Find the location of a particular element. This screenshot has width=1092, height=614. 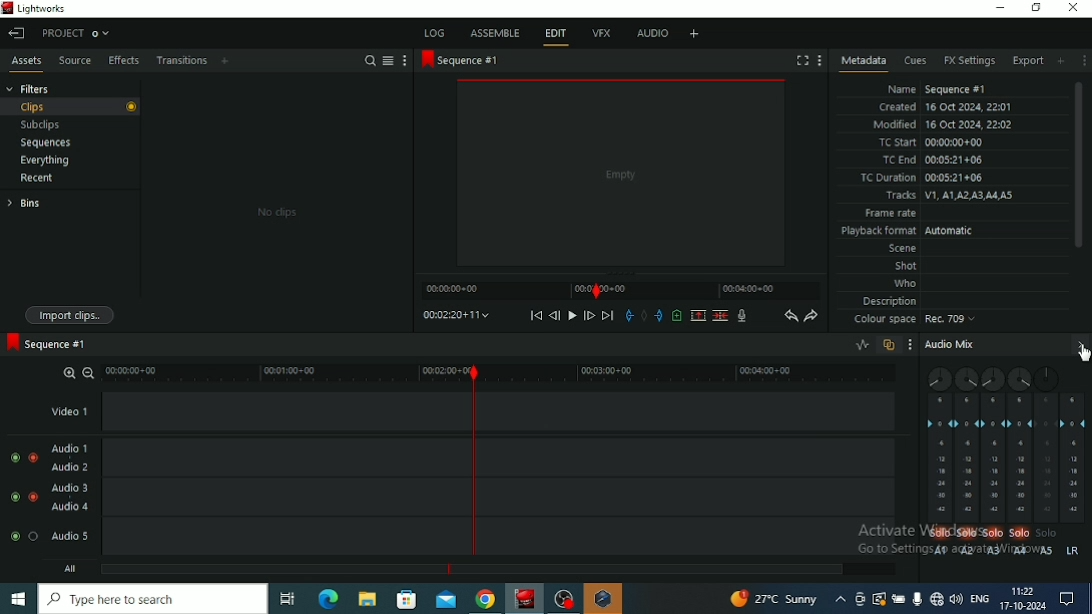

Playback format is located at coordinates (908, 231).